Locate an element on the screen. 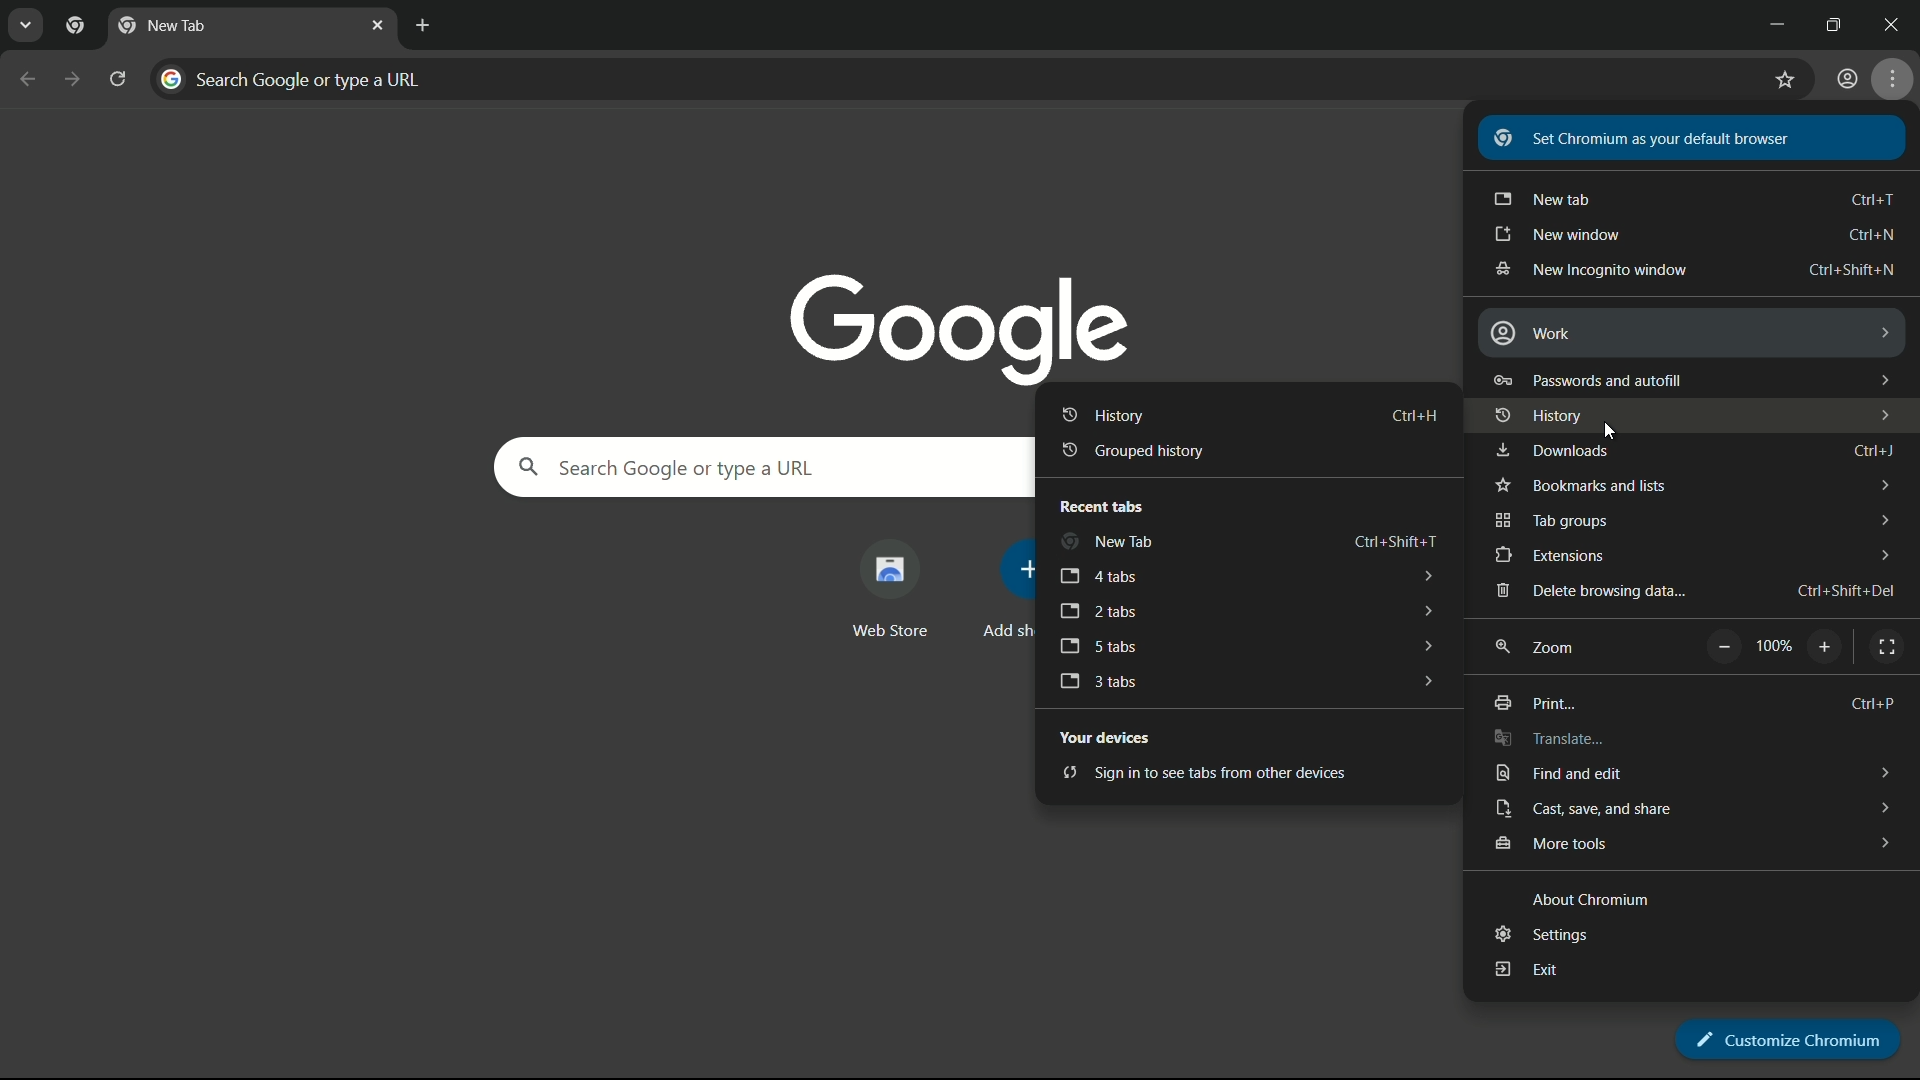  dropdown arrows is located at coordinates (1424, 612).